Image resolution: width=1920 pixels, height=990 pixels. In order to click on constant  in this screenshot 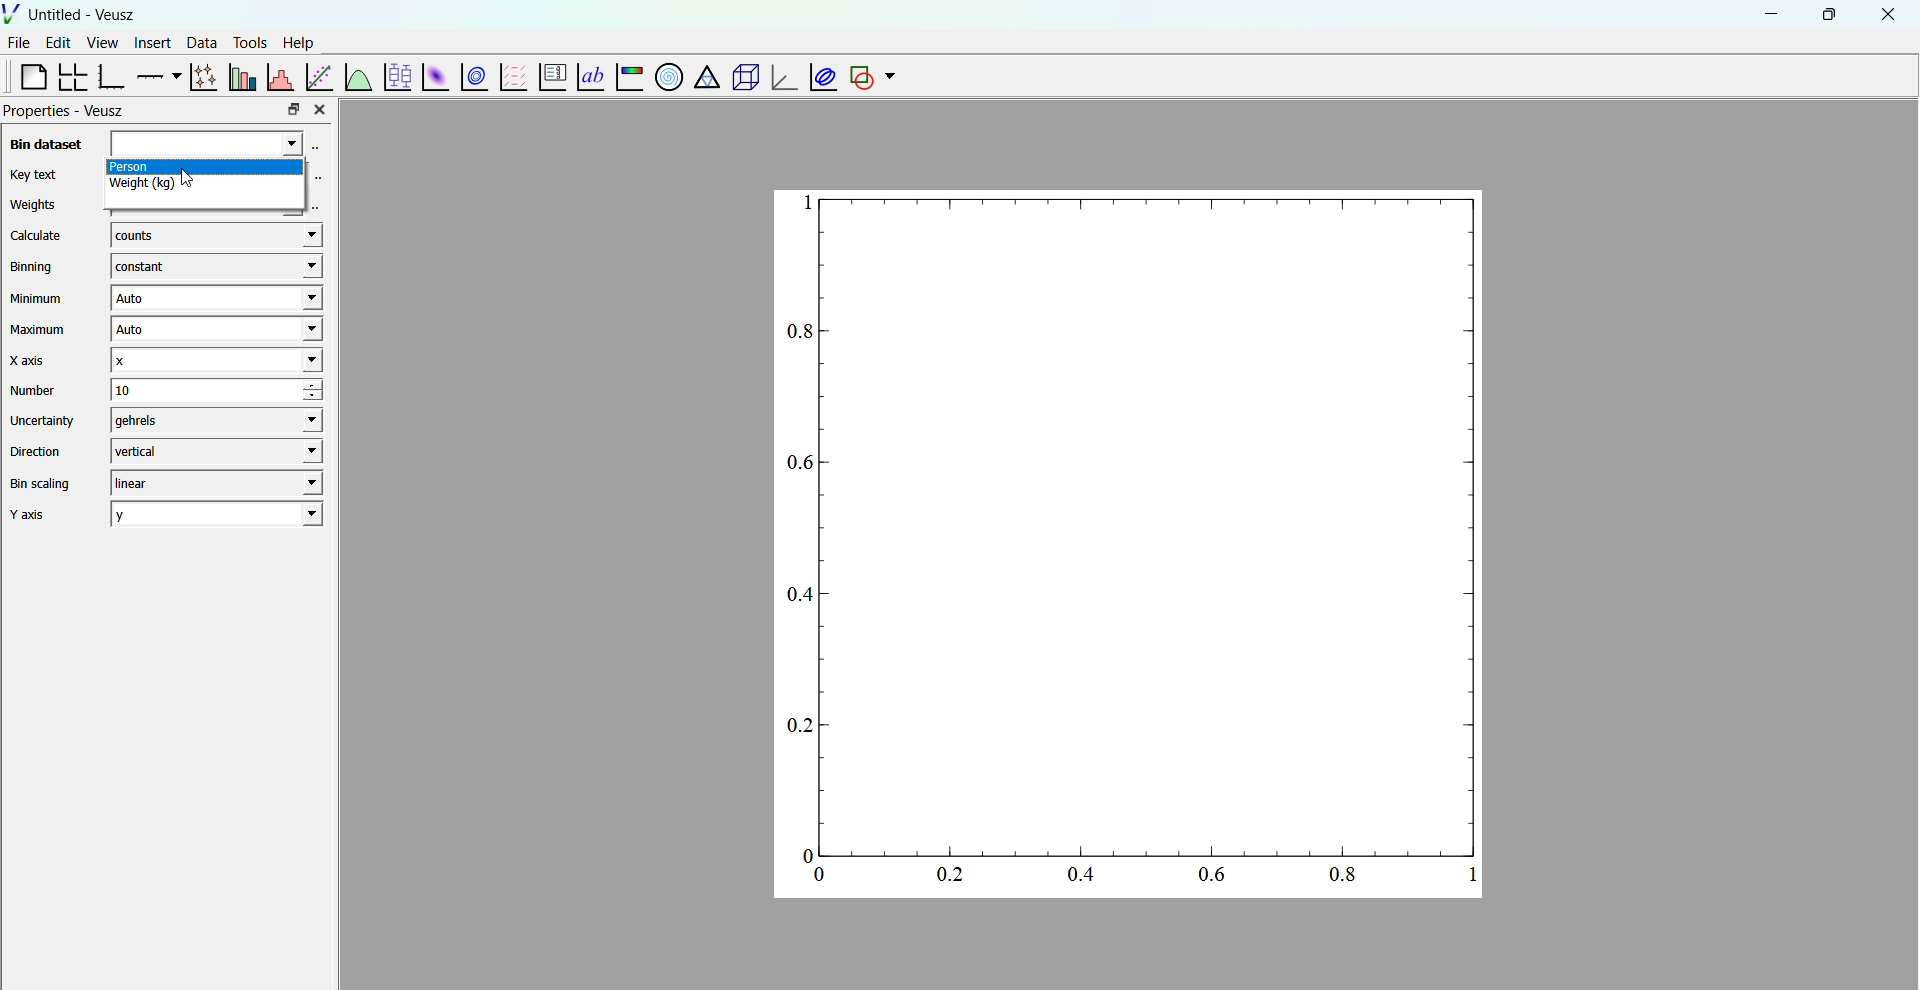, I will do `click(212, 267)`.